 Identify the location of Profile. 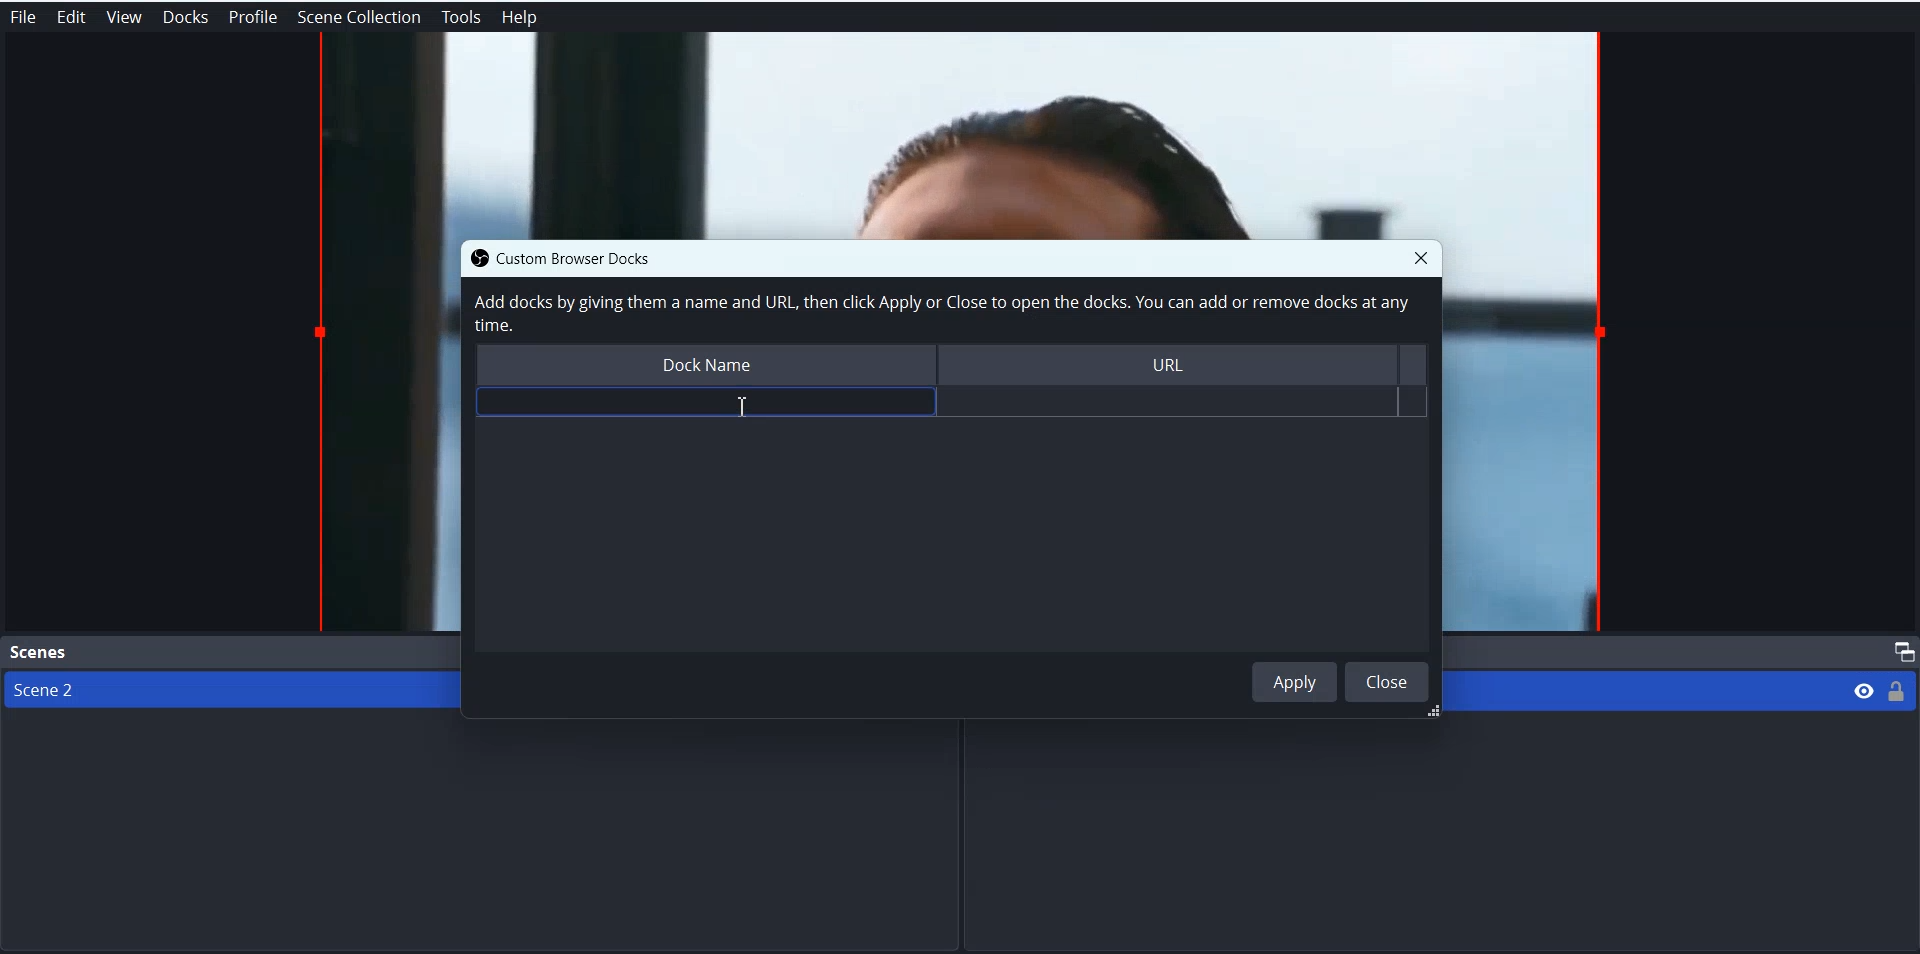
(253, 17).